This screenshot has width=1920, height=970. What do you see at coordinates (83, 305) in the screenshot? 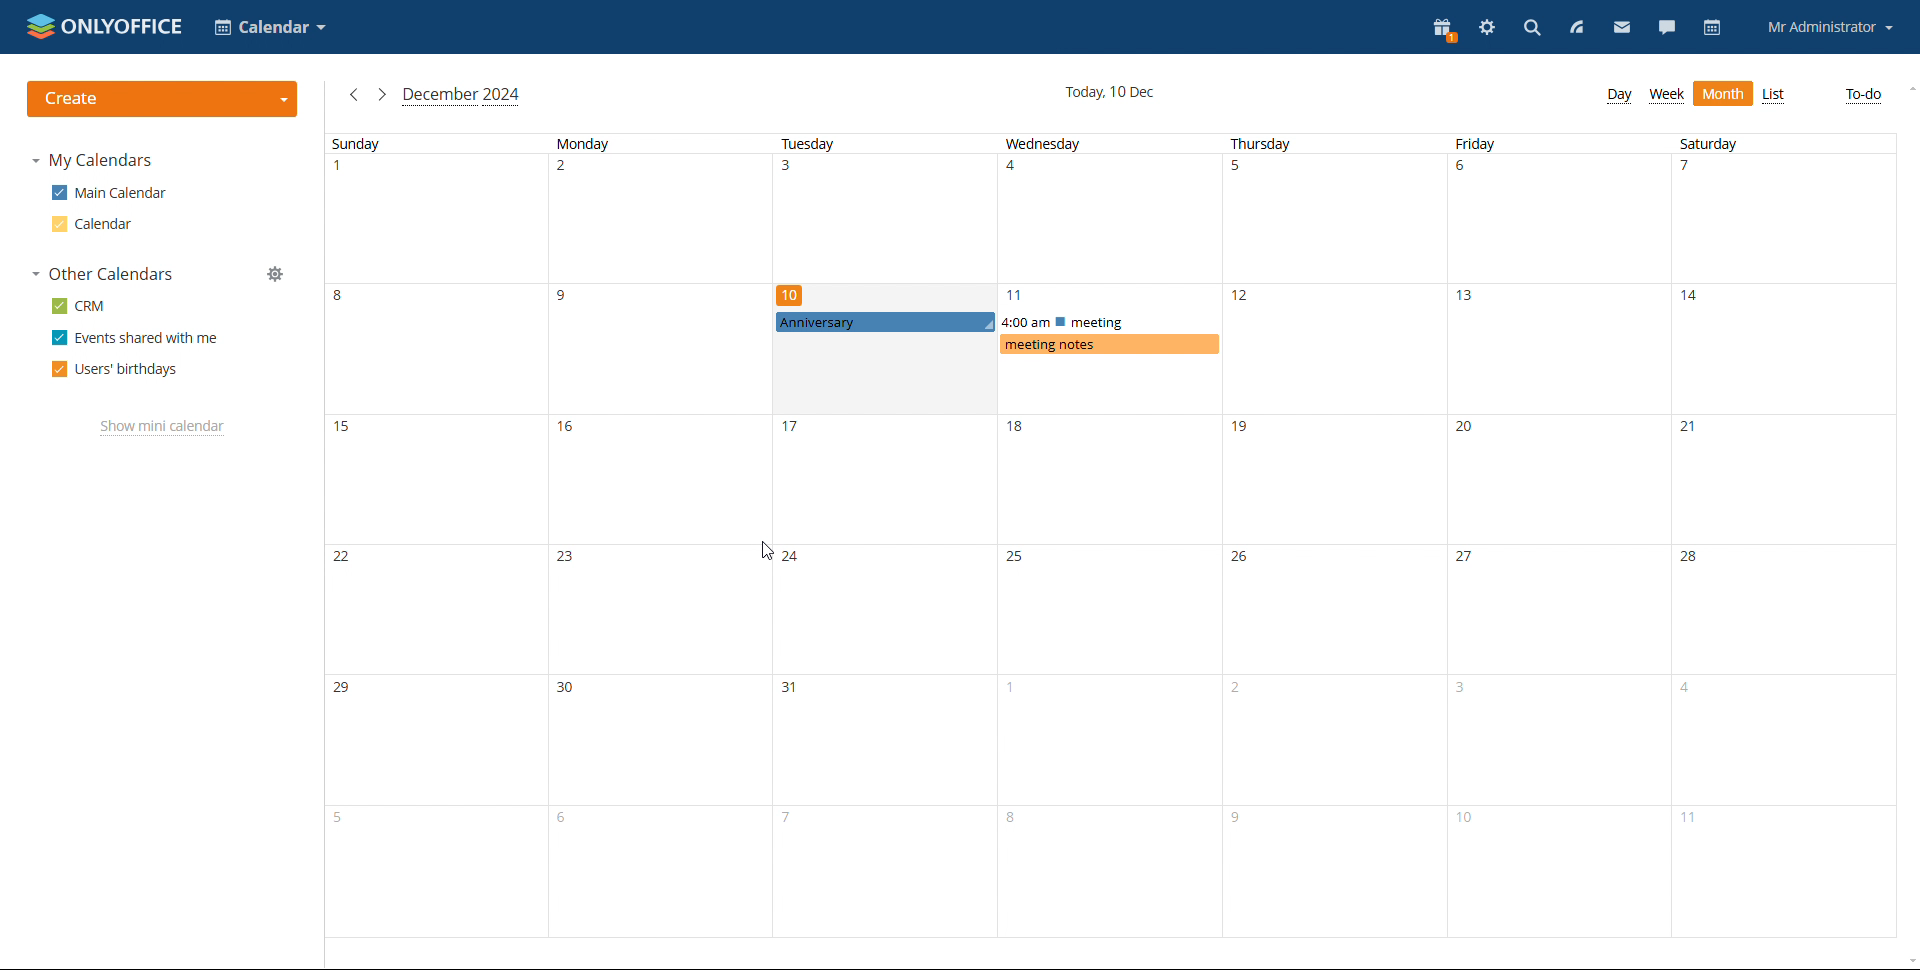
I see `crm` at bounding box center [83, 305].